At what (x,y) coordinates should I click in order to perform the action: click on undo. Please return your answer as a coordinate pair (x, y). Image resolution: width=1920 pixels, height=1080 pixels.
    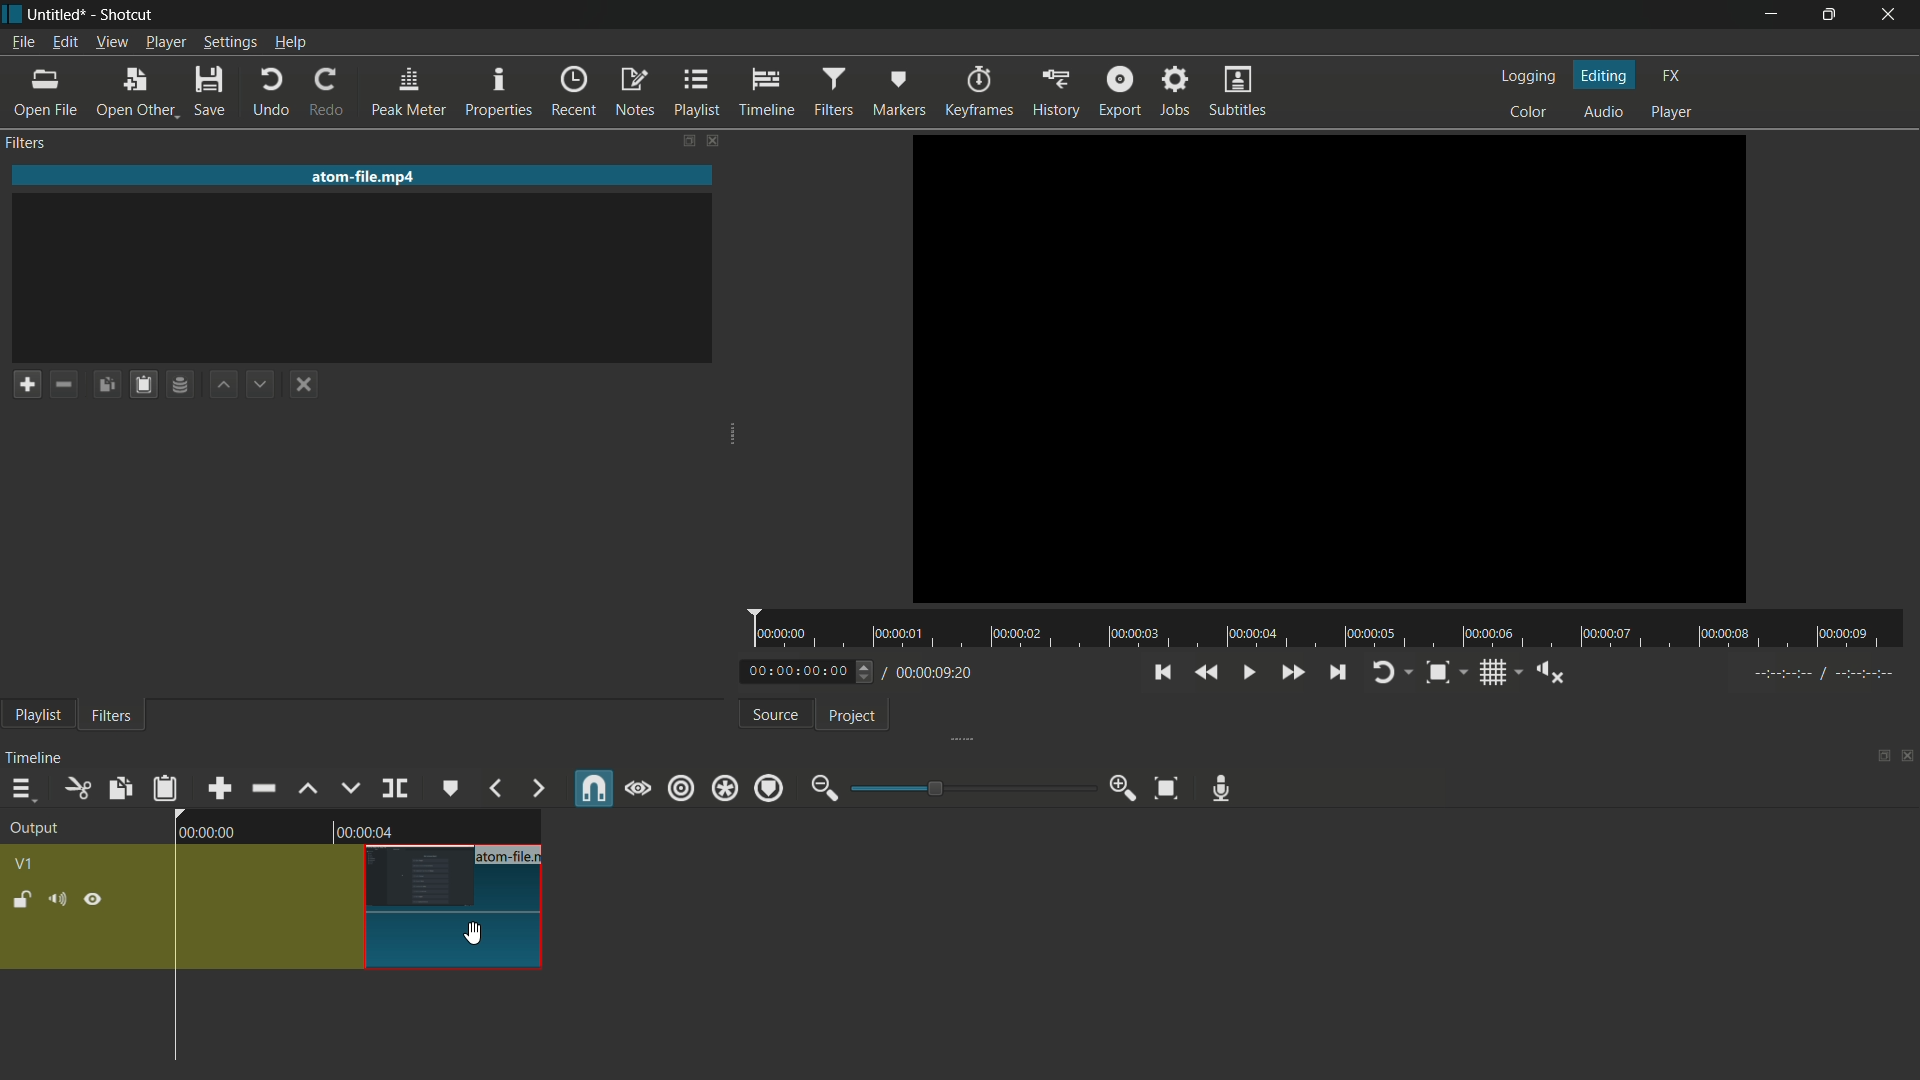
    Looking at the image, I should click on (271, 93).